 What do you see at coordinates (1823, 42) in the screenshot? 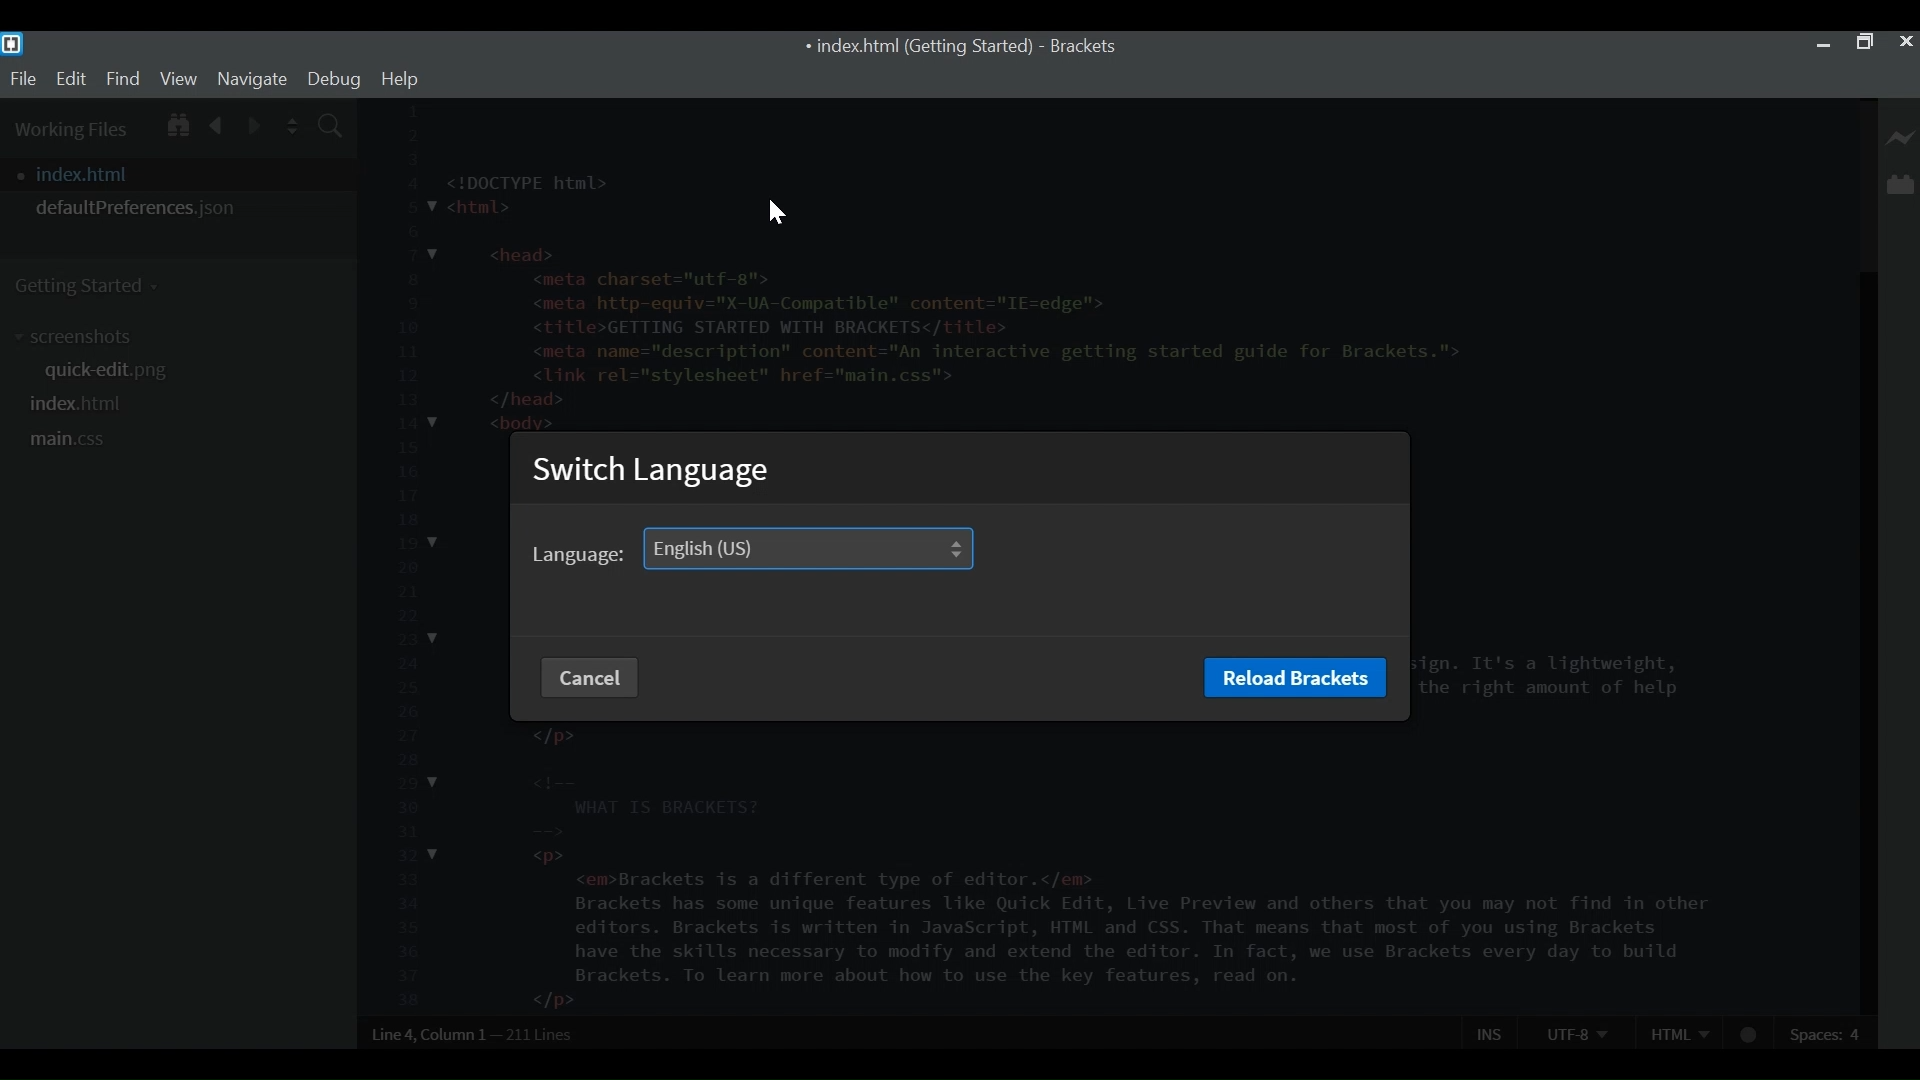
I see `minimize` at bounding box center [1823, 42].